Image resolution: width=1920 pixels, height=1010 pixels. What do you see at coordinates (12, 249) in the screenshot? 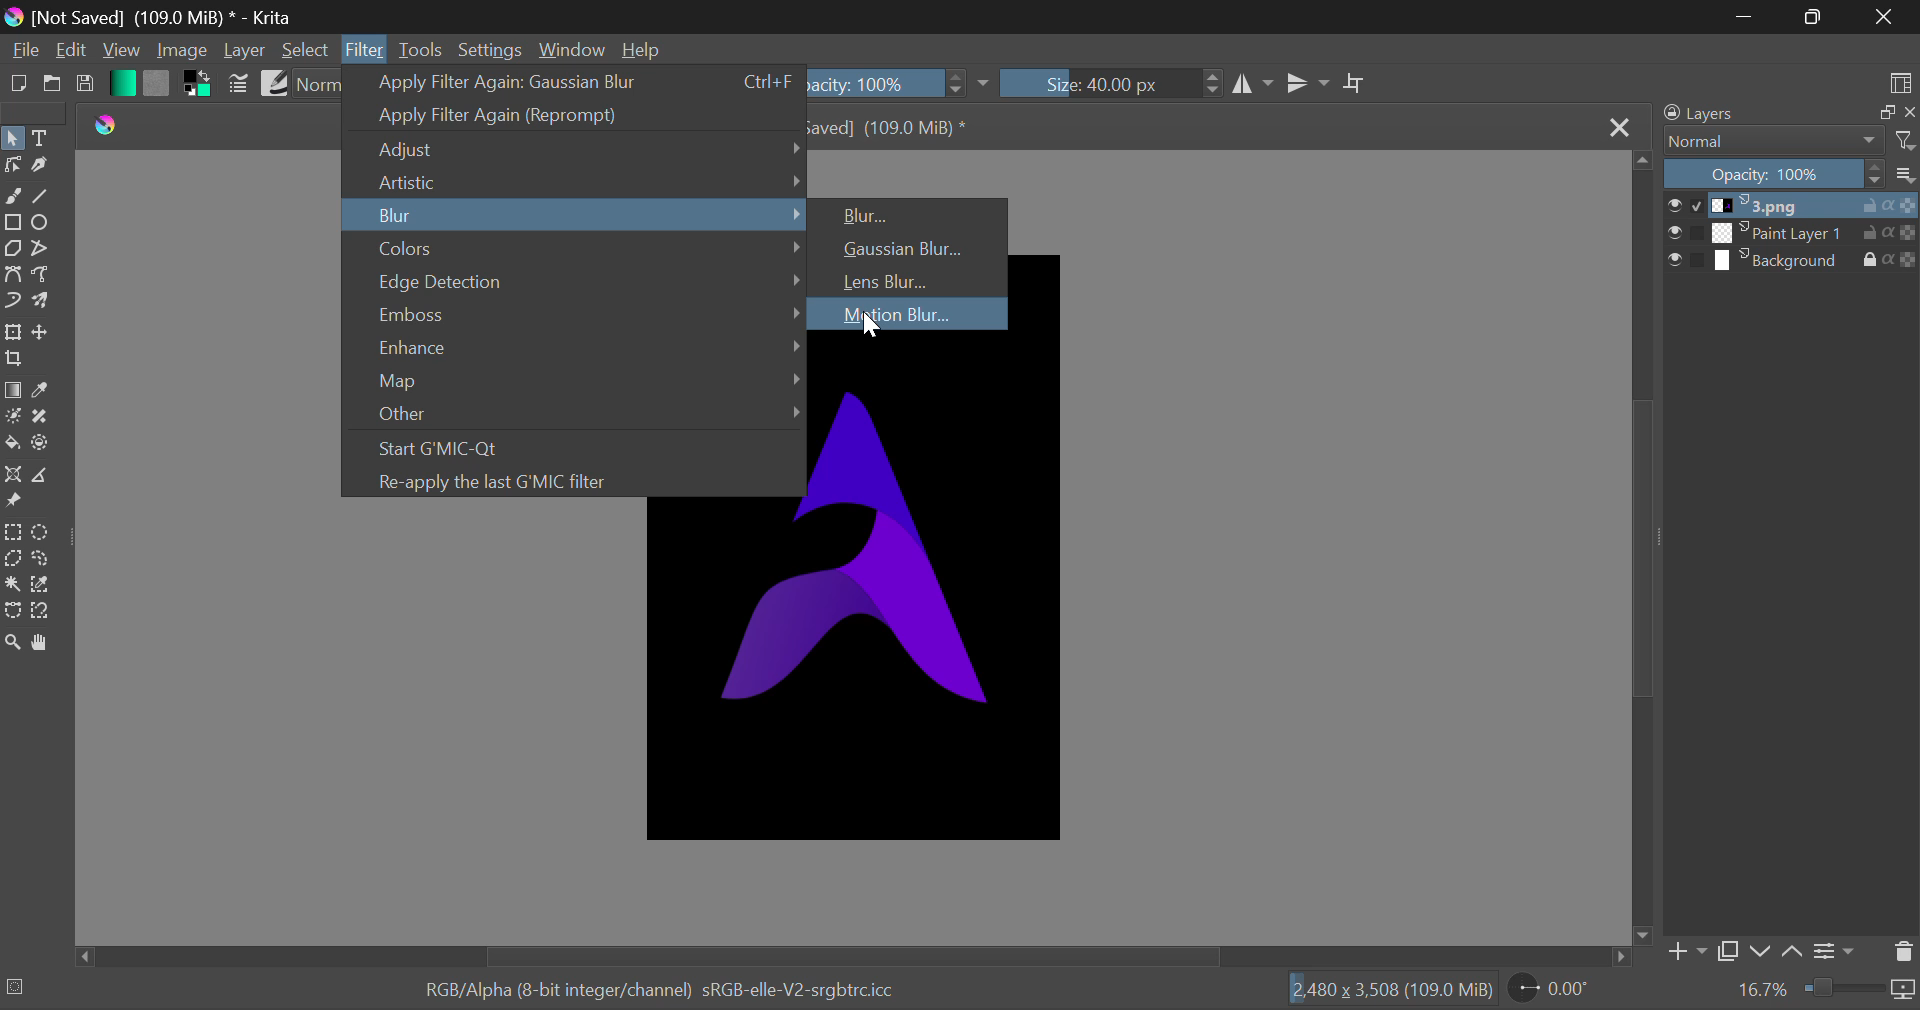
I see `Polygons` at bounding box center [12, 249].